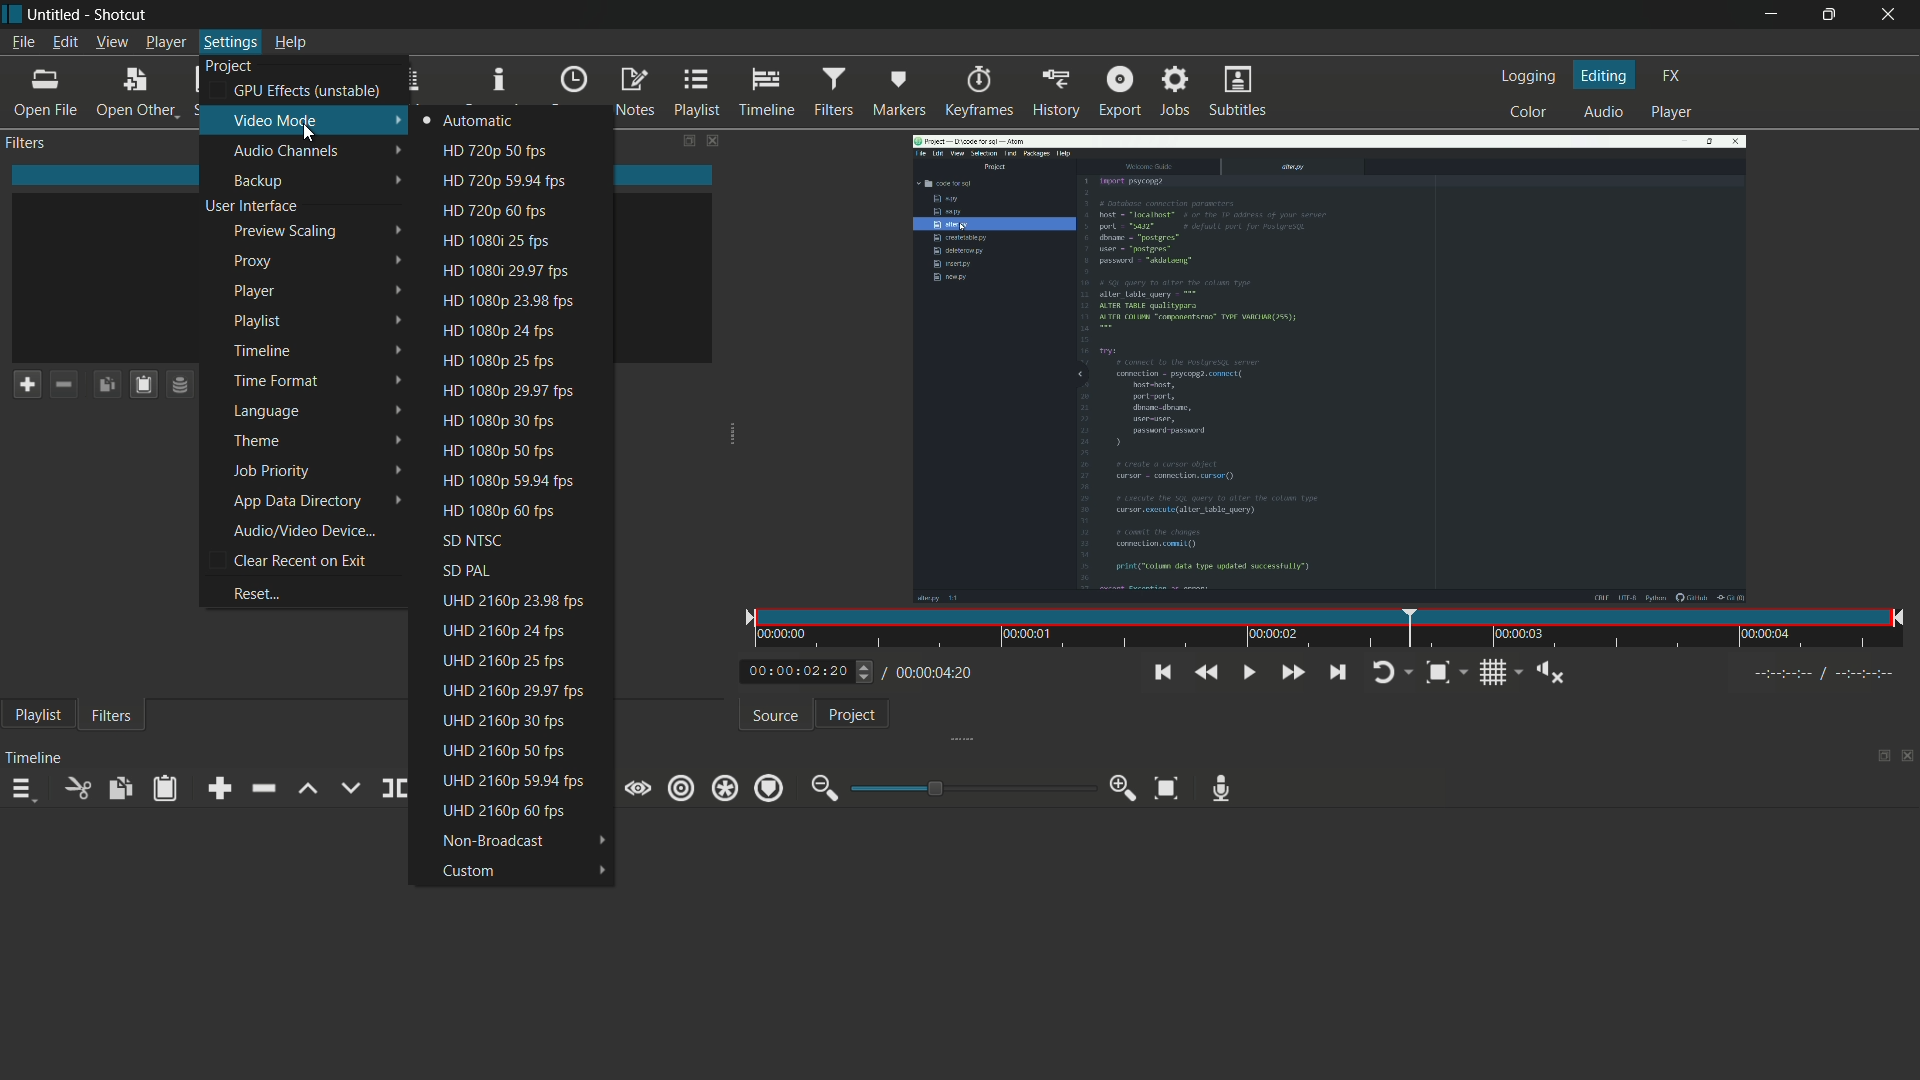 The width and height of the screenshot is (1920, 1080). I want to click on zoom timeline to fit, so click(1166, 789).